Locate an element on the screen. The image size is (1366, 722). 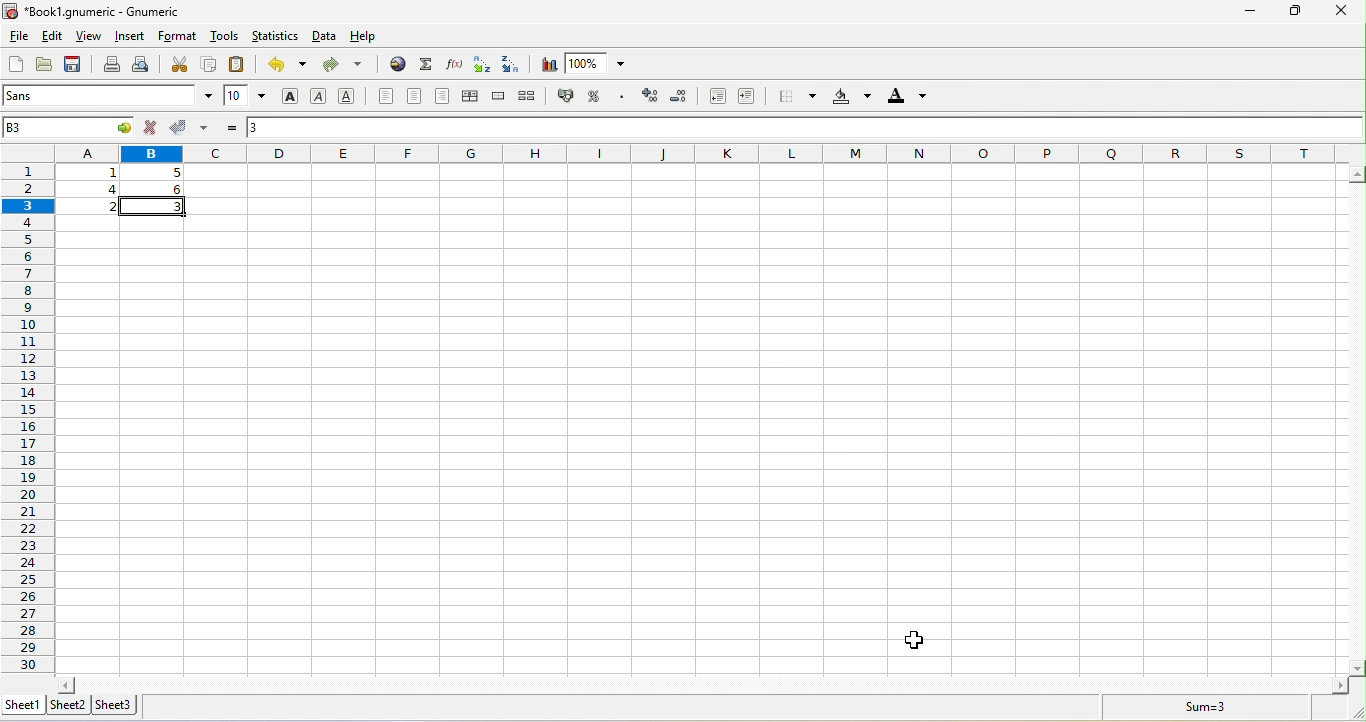
Columns is located at coordinates (709, 153).